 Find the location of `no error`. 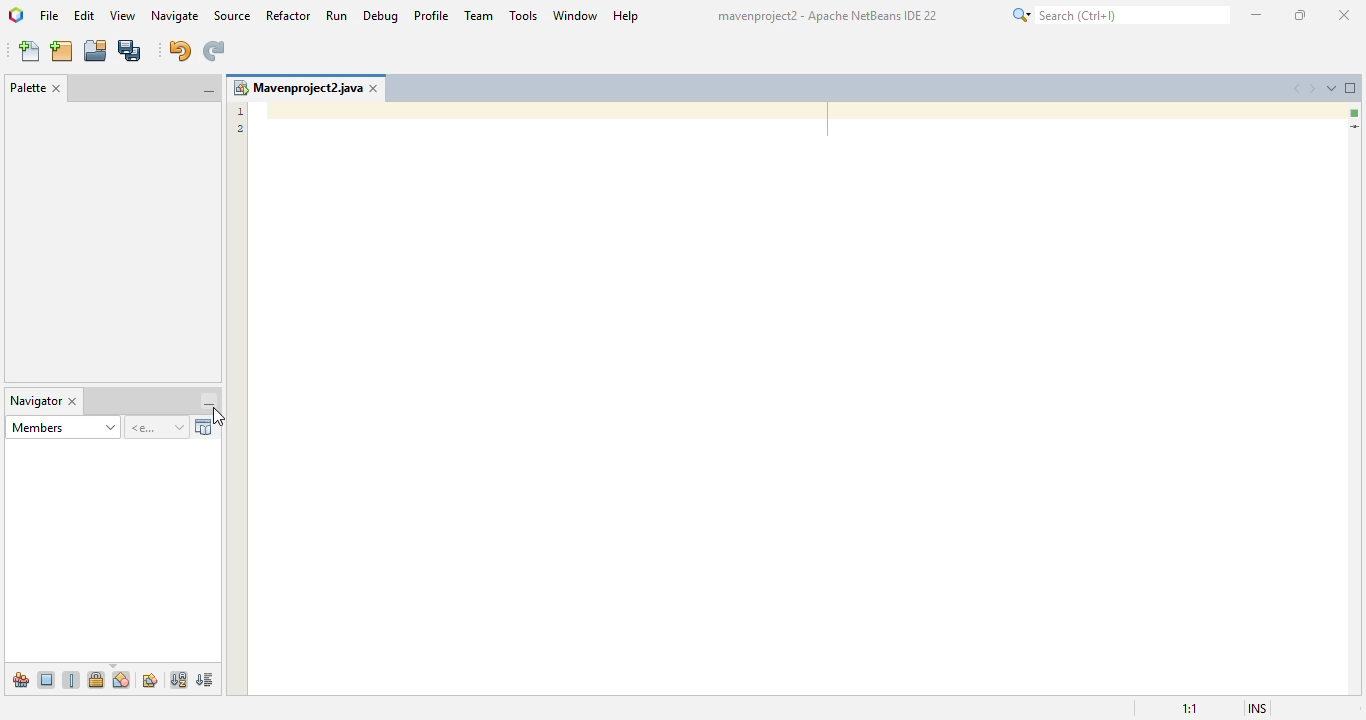

no error is located at coordinates (1355, 113).